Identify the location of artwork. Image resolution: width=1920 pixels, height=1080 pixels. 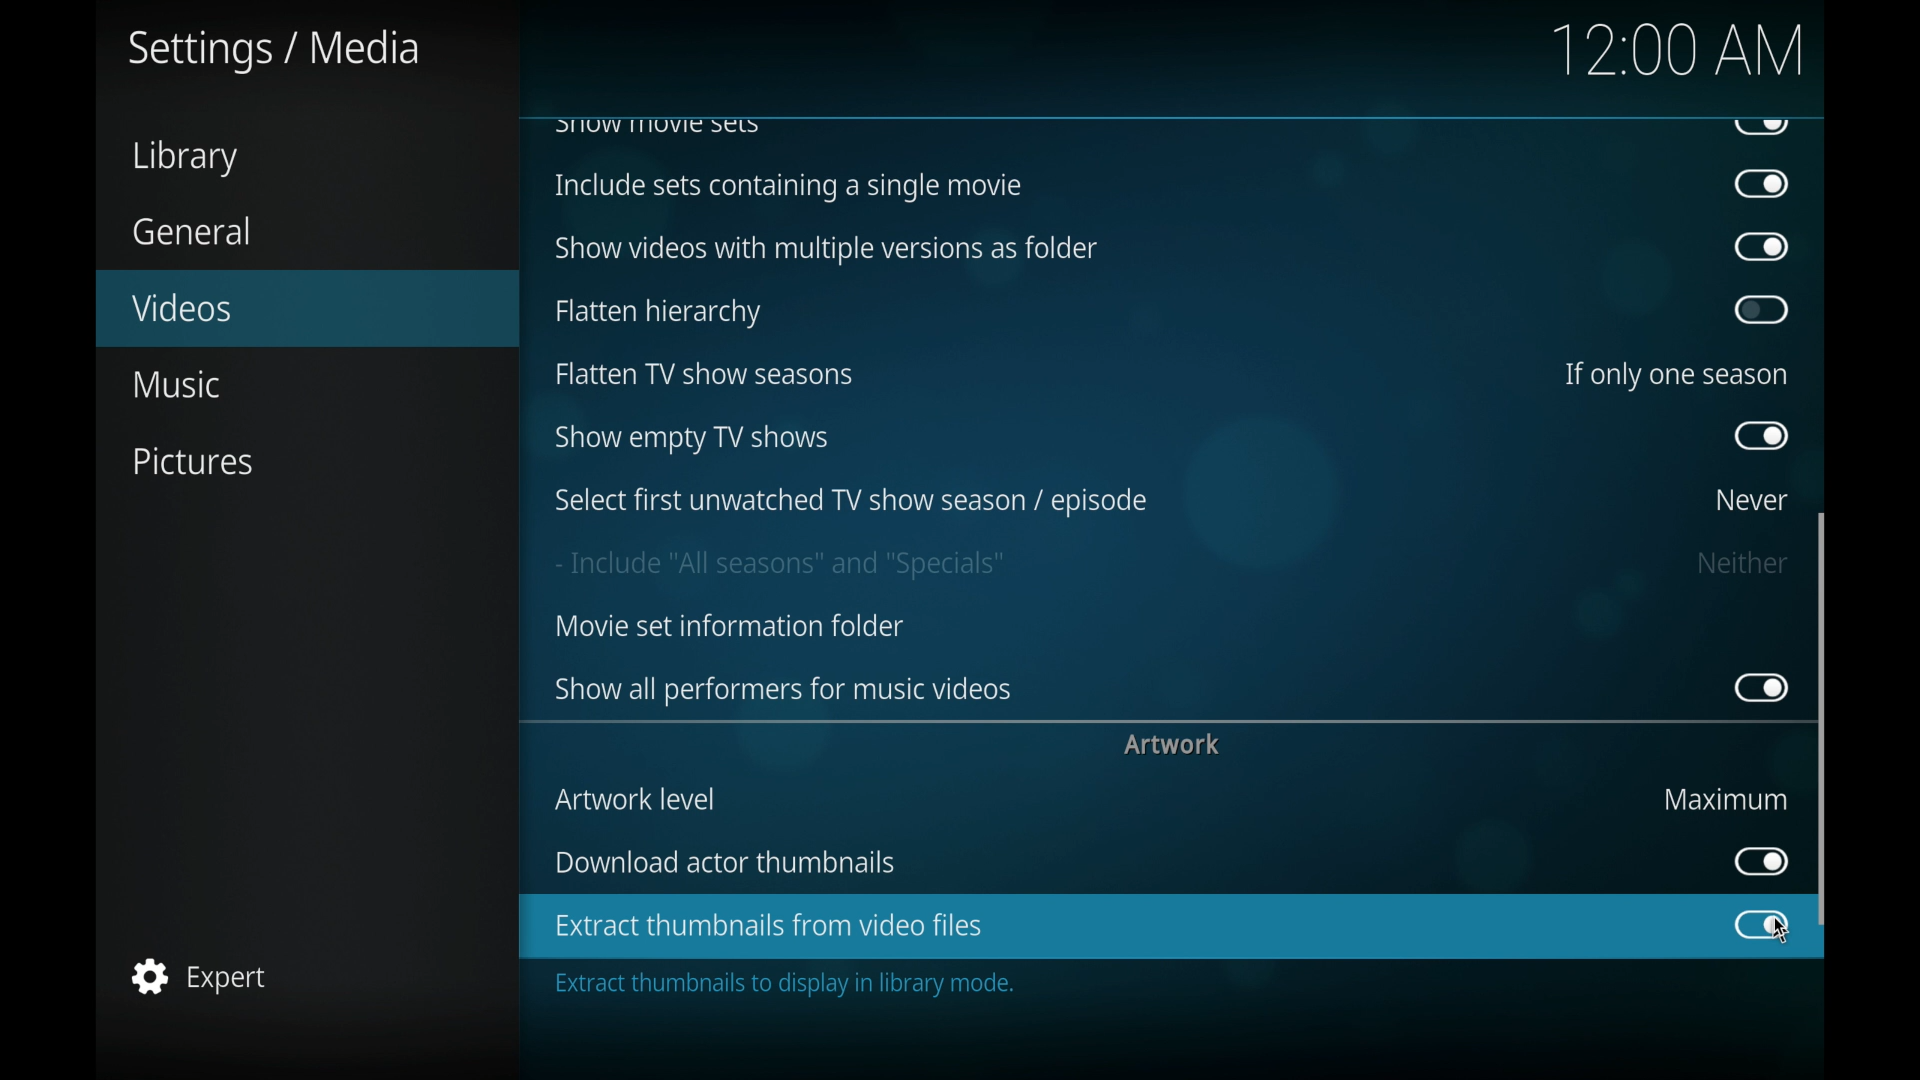
(1172, 745).